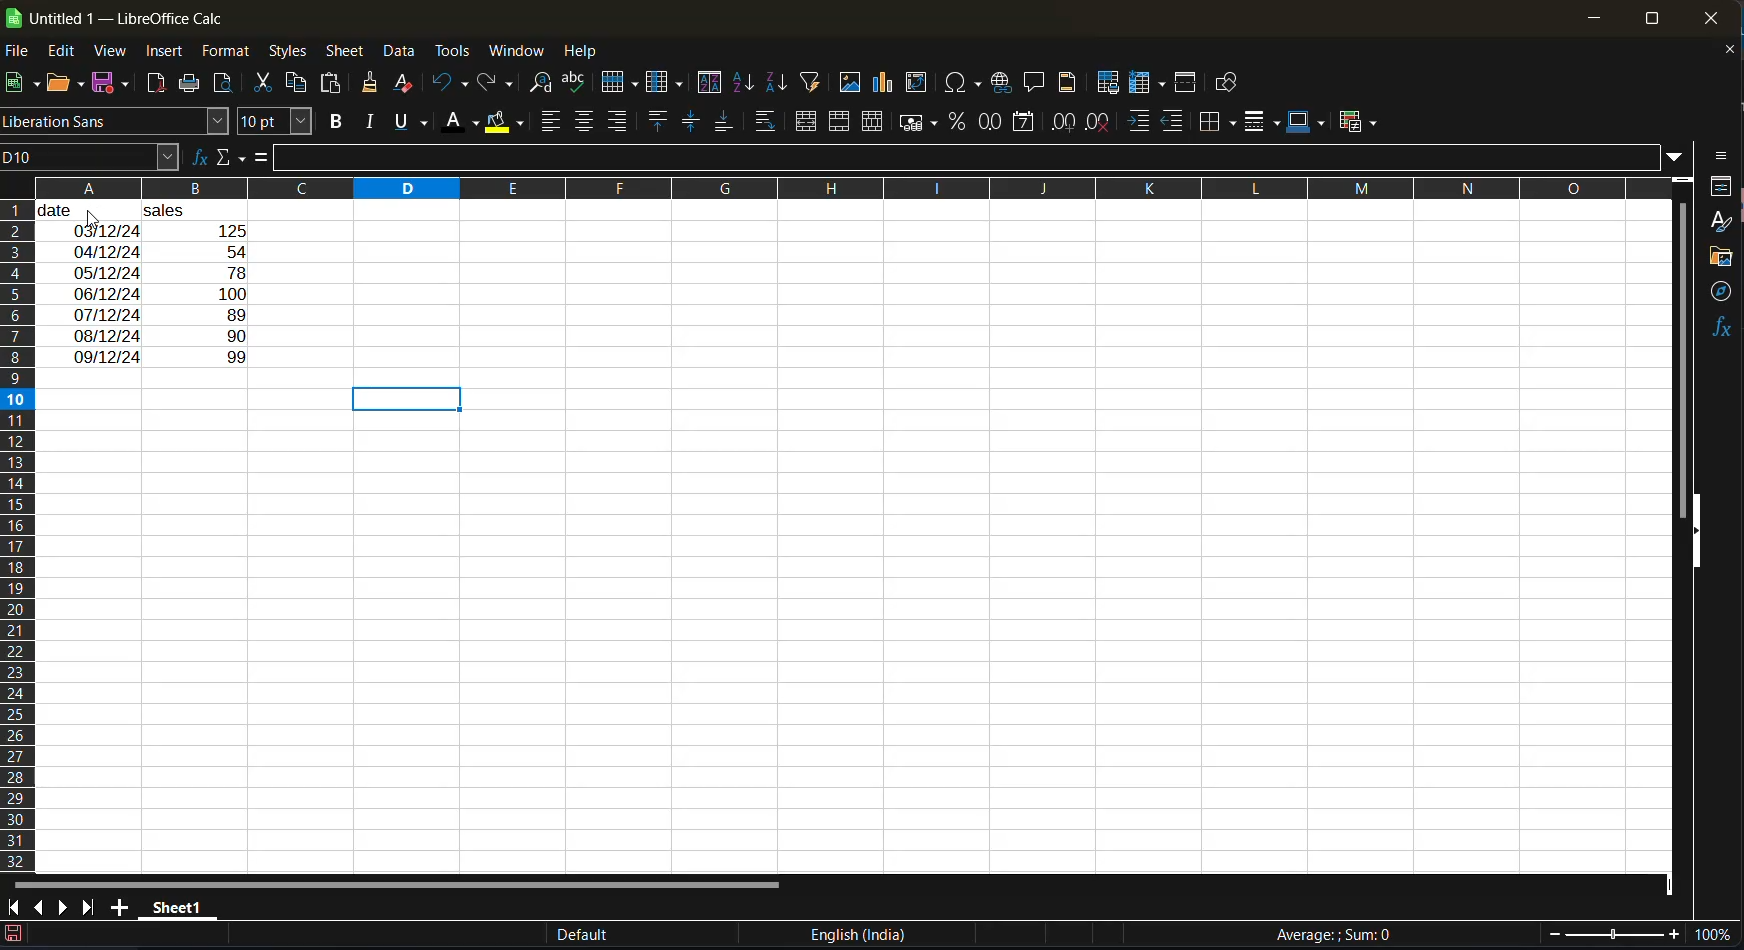  I want to click on format as currency, so click(921, 124).